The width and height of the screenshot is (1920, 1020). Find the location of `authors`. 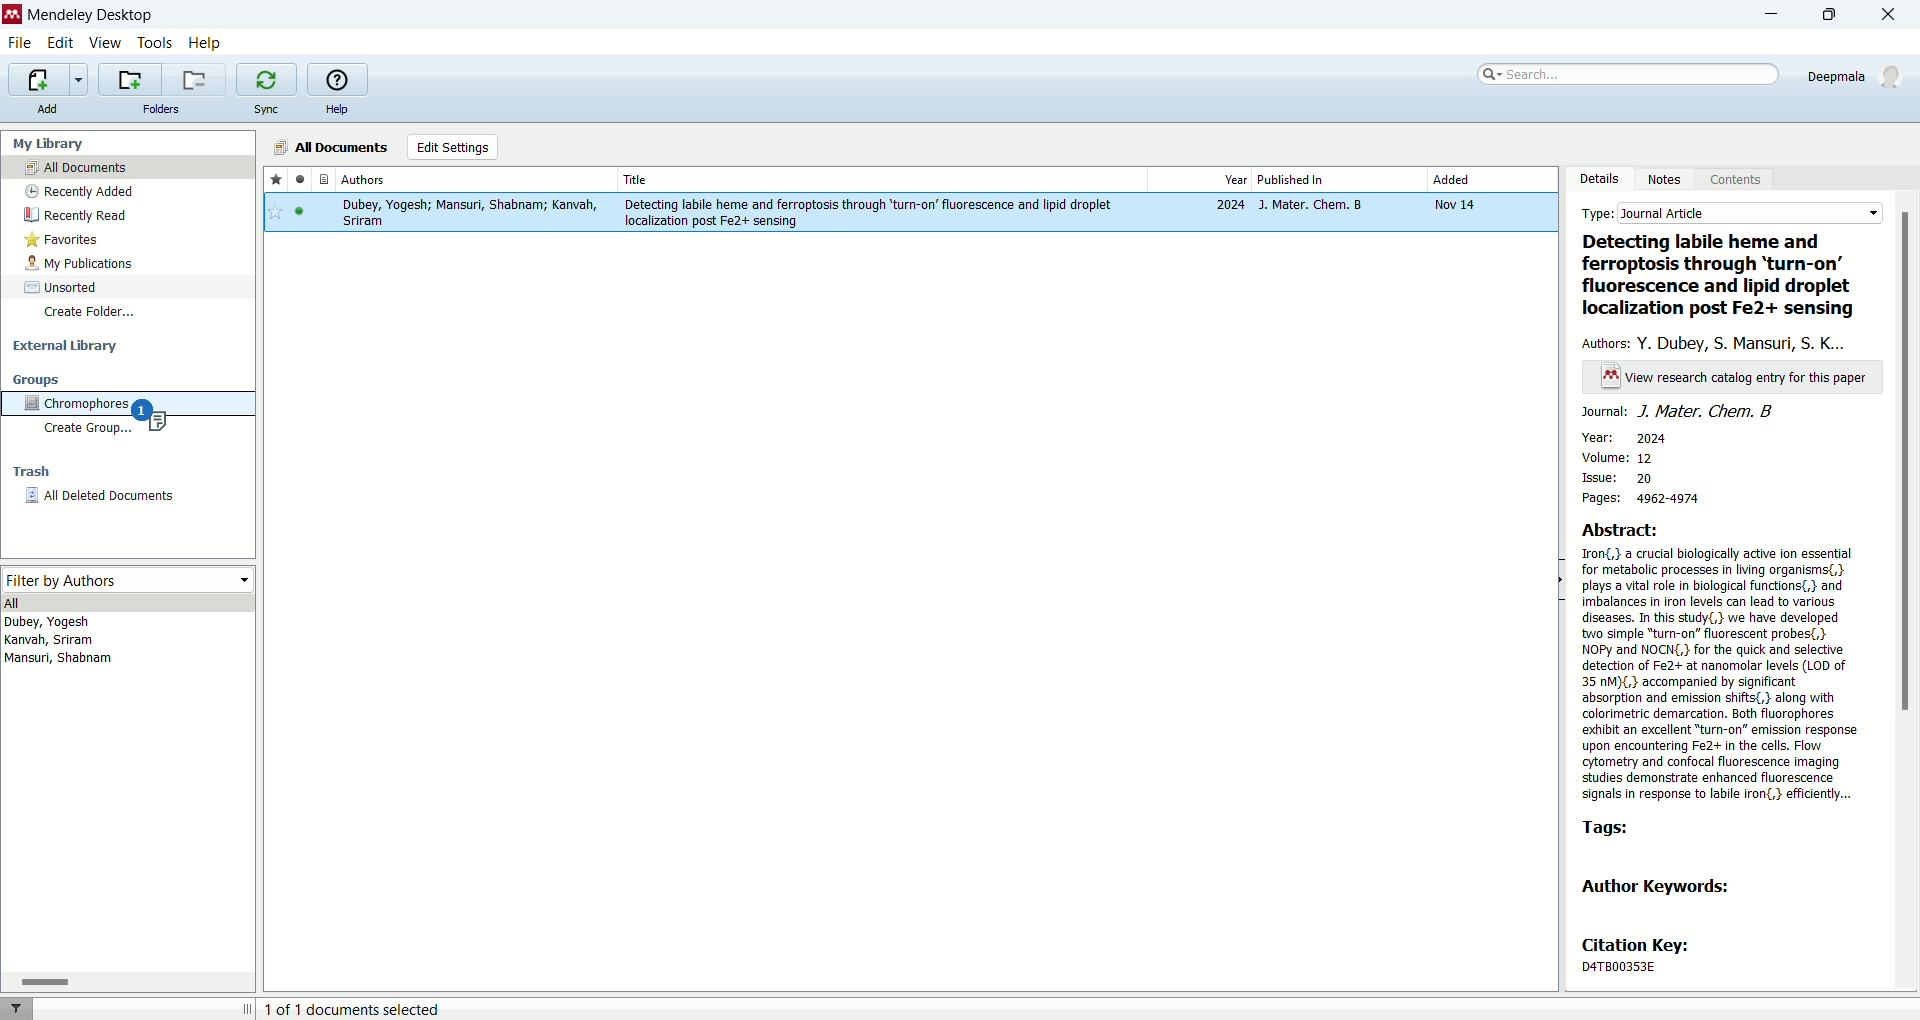

authors is located at coordinates (476, 180).